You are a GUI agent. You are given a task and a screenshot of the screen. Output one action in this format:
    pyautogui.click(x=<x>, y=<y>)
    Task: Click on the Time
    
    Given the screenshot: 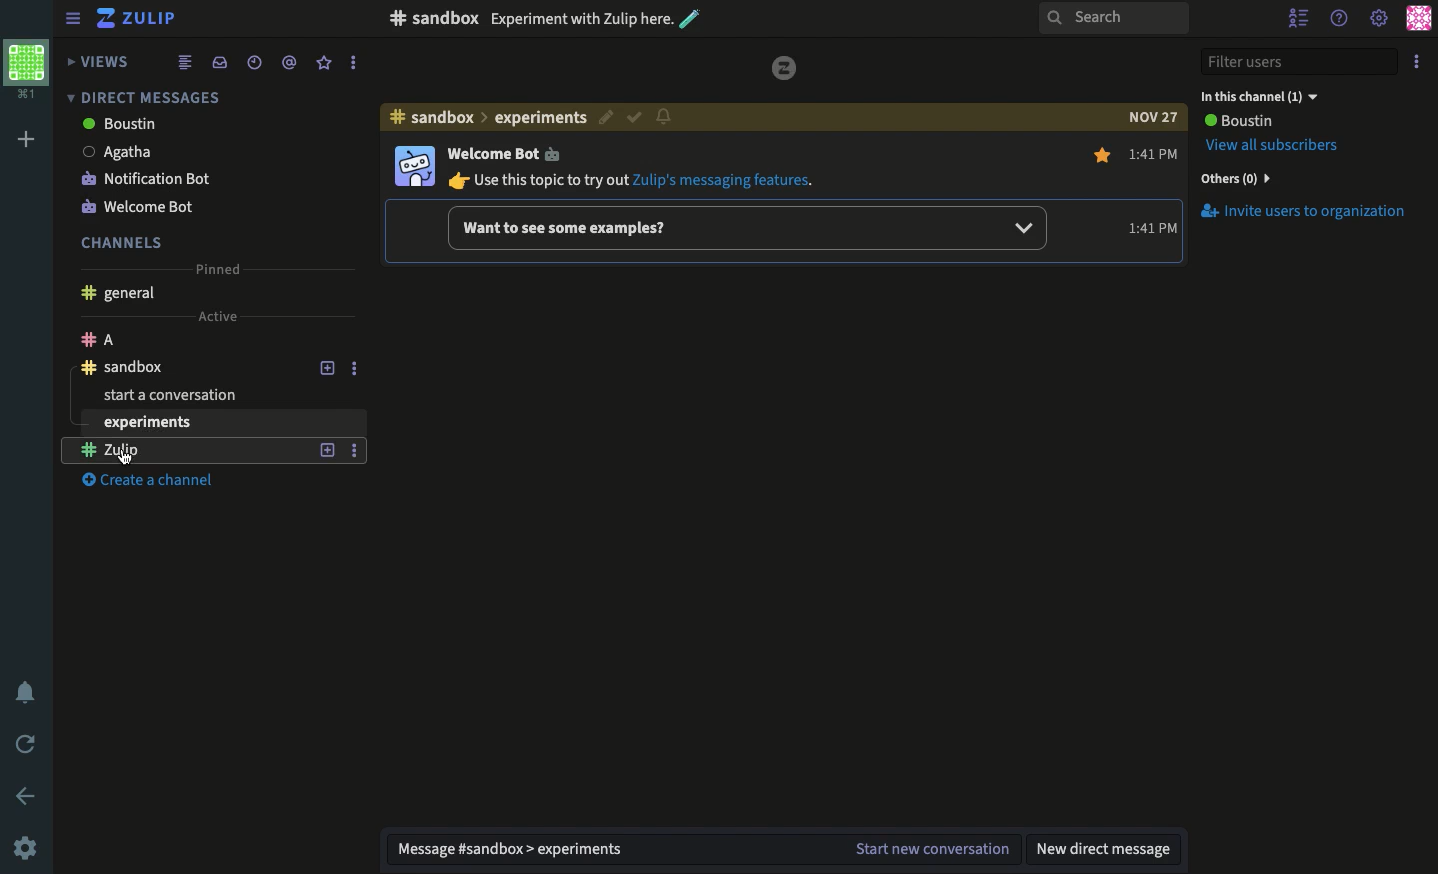 What is the action you would take?
    pyautogui.click(x=252, y=62)
    